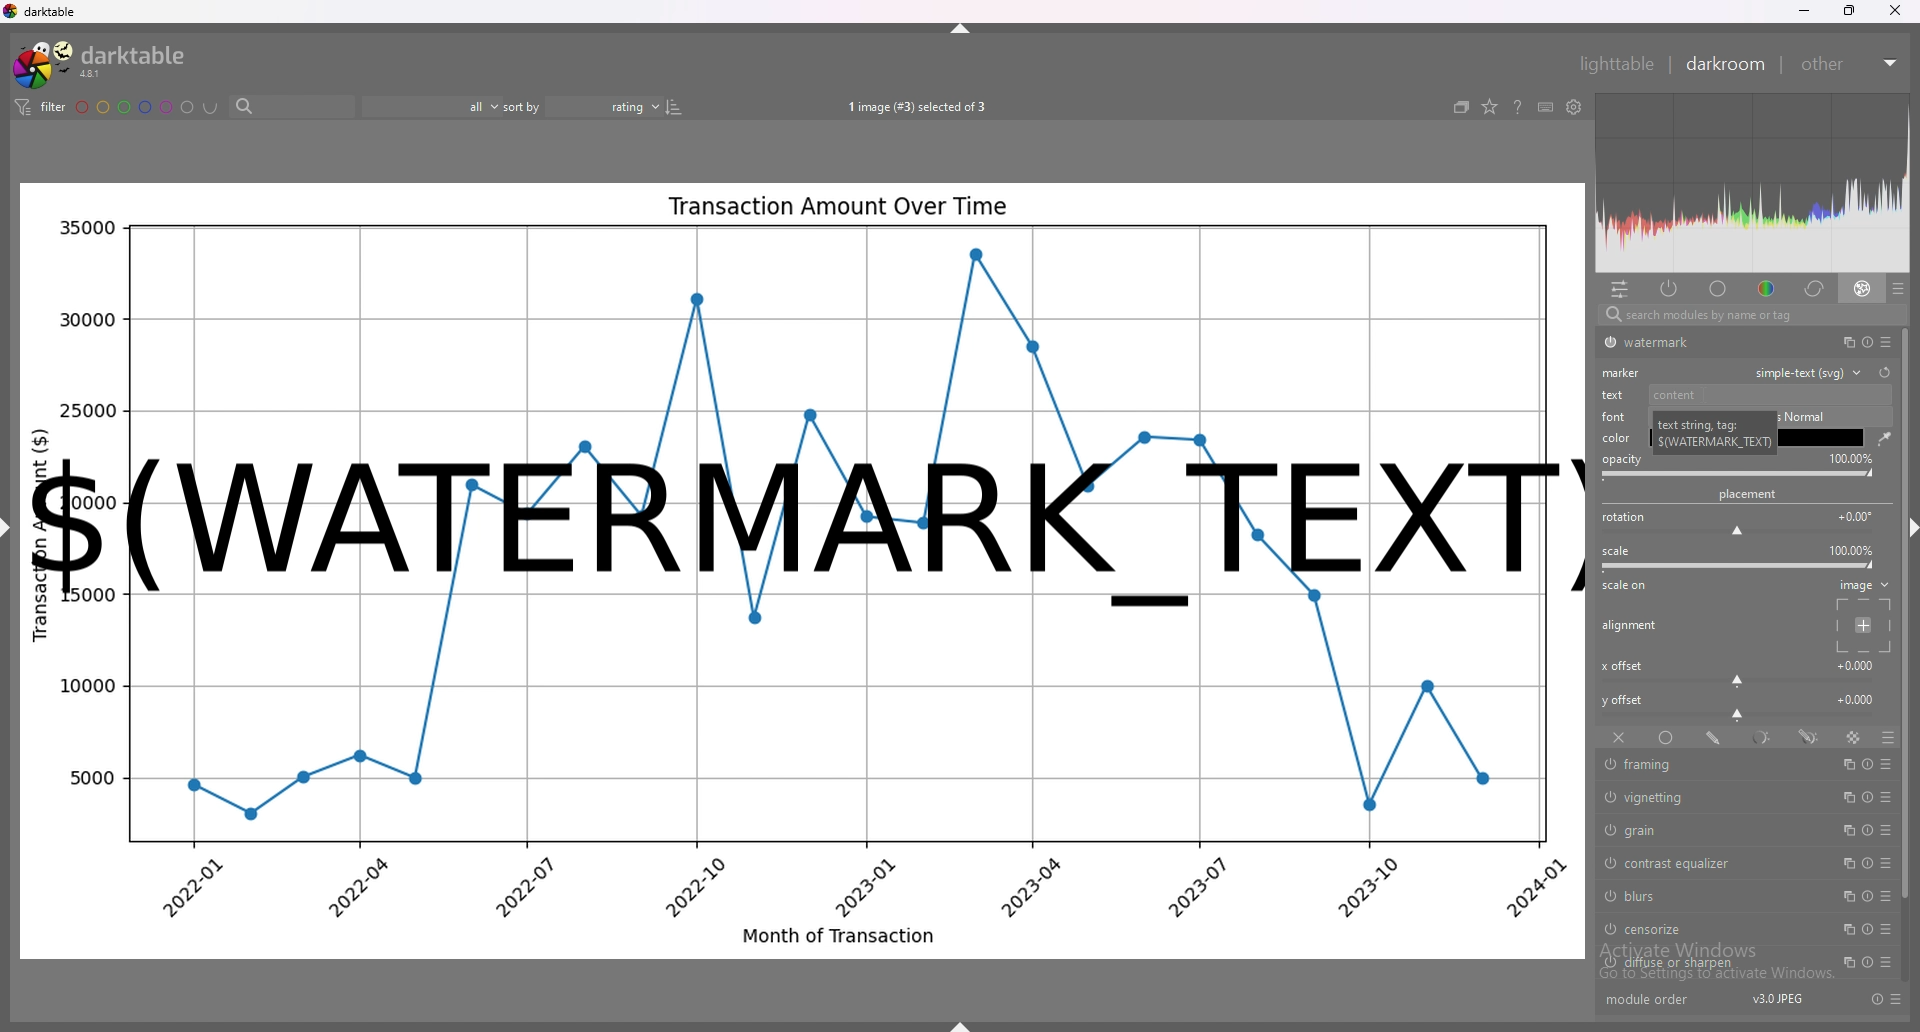 Image resolution: width=1920 pixels, height=1032 pixels. I want to click on search bar, so click(287, 108).